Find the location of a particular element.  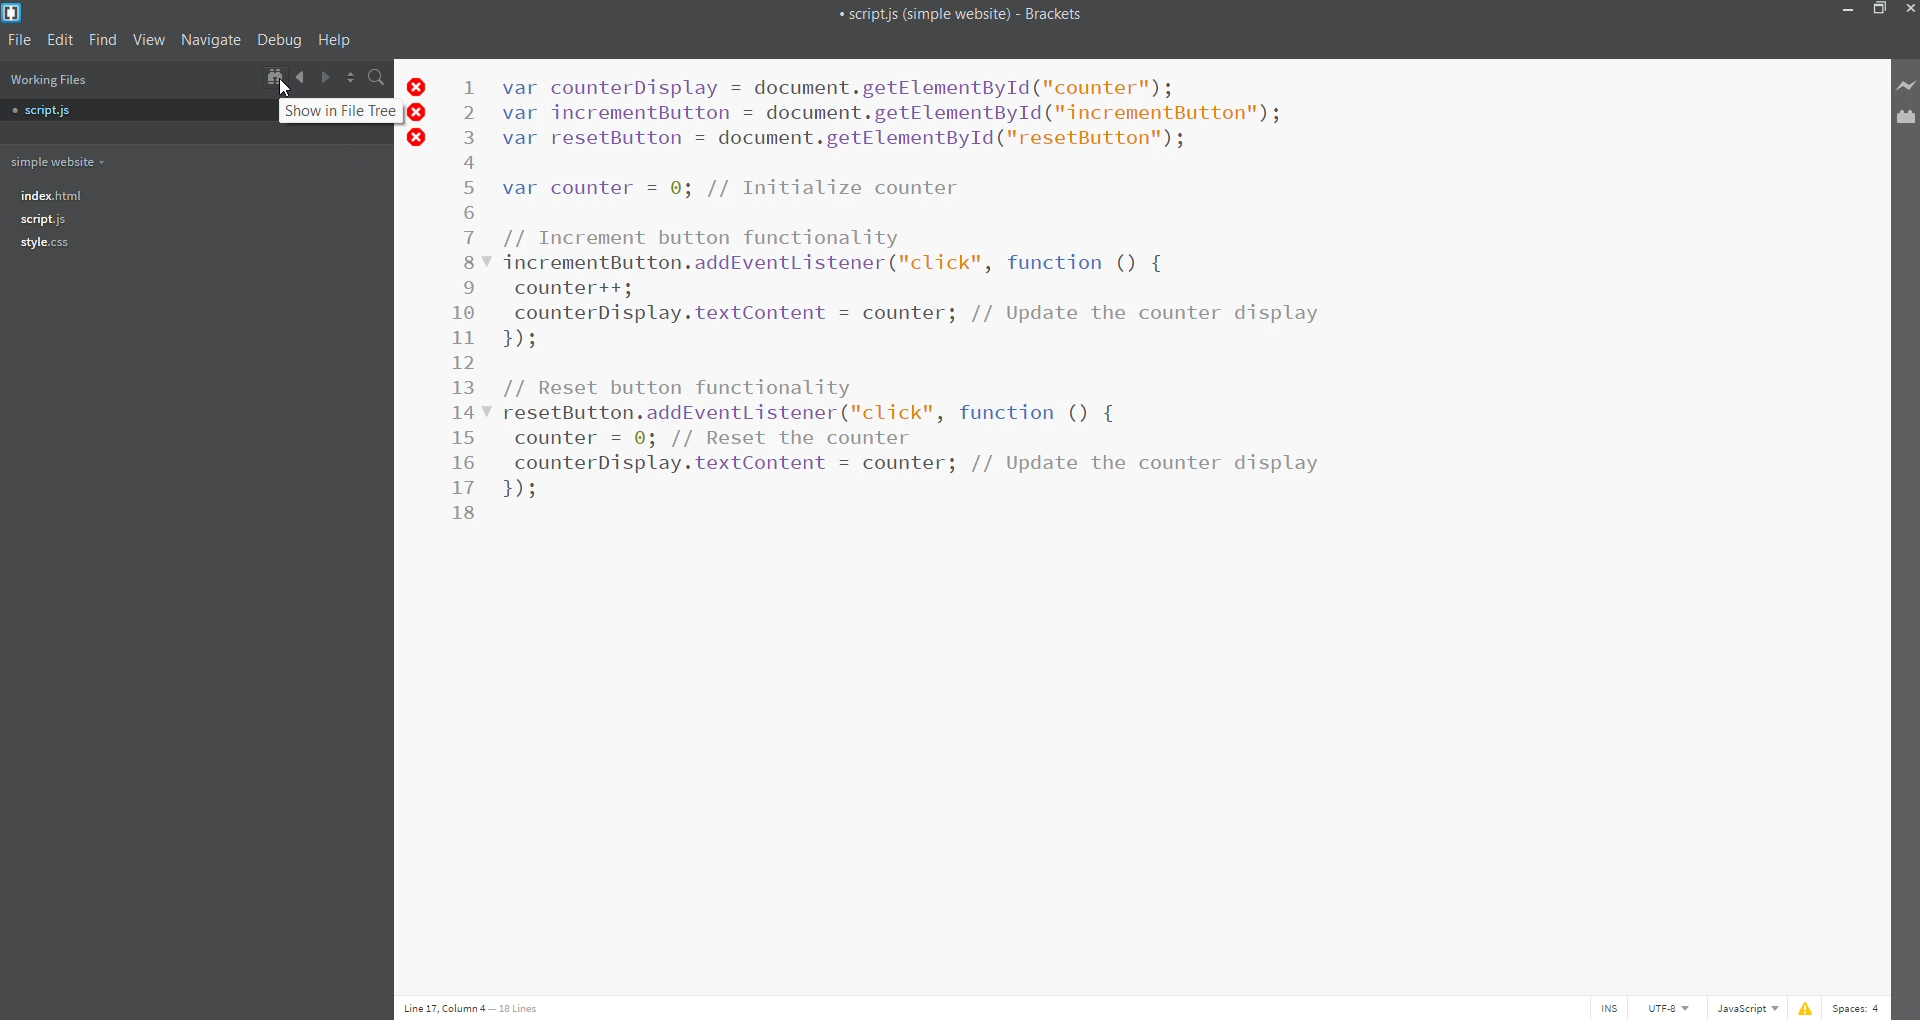

navigate is located at coordinates (209, 41).